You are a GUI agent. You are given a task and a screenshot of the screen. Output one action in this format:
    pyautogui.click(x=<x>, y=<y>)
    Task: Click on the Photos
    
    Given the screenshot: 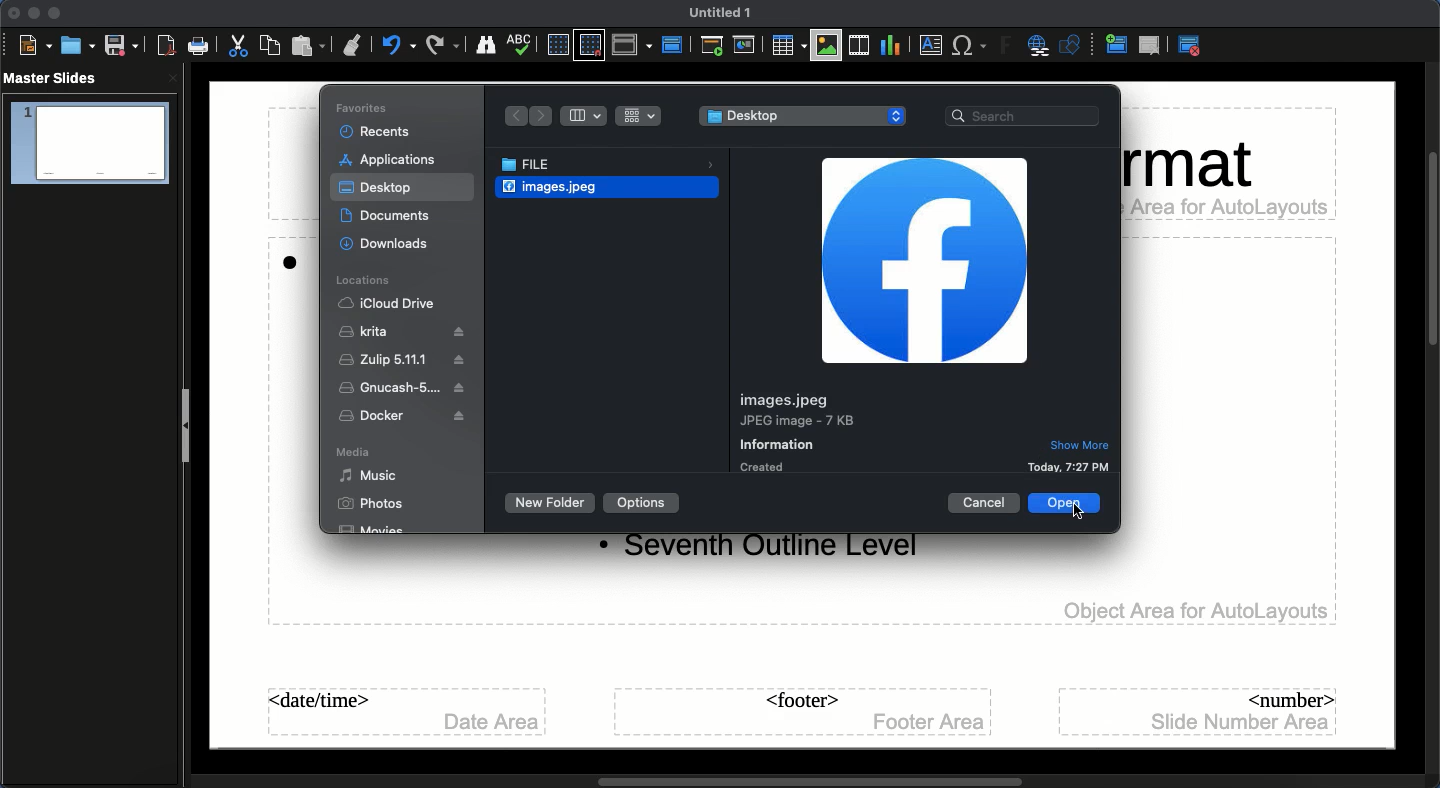 What is the action you would take?
    pyautogui.click(x=370, y=503)
    